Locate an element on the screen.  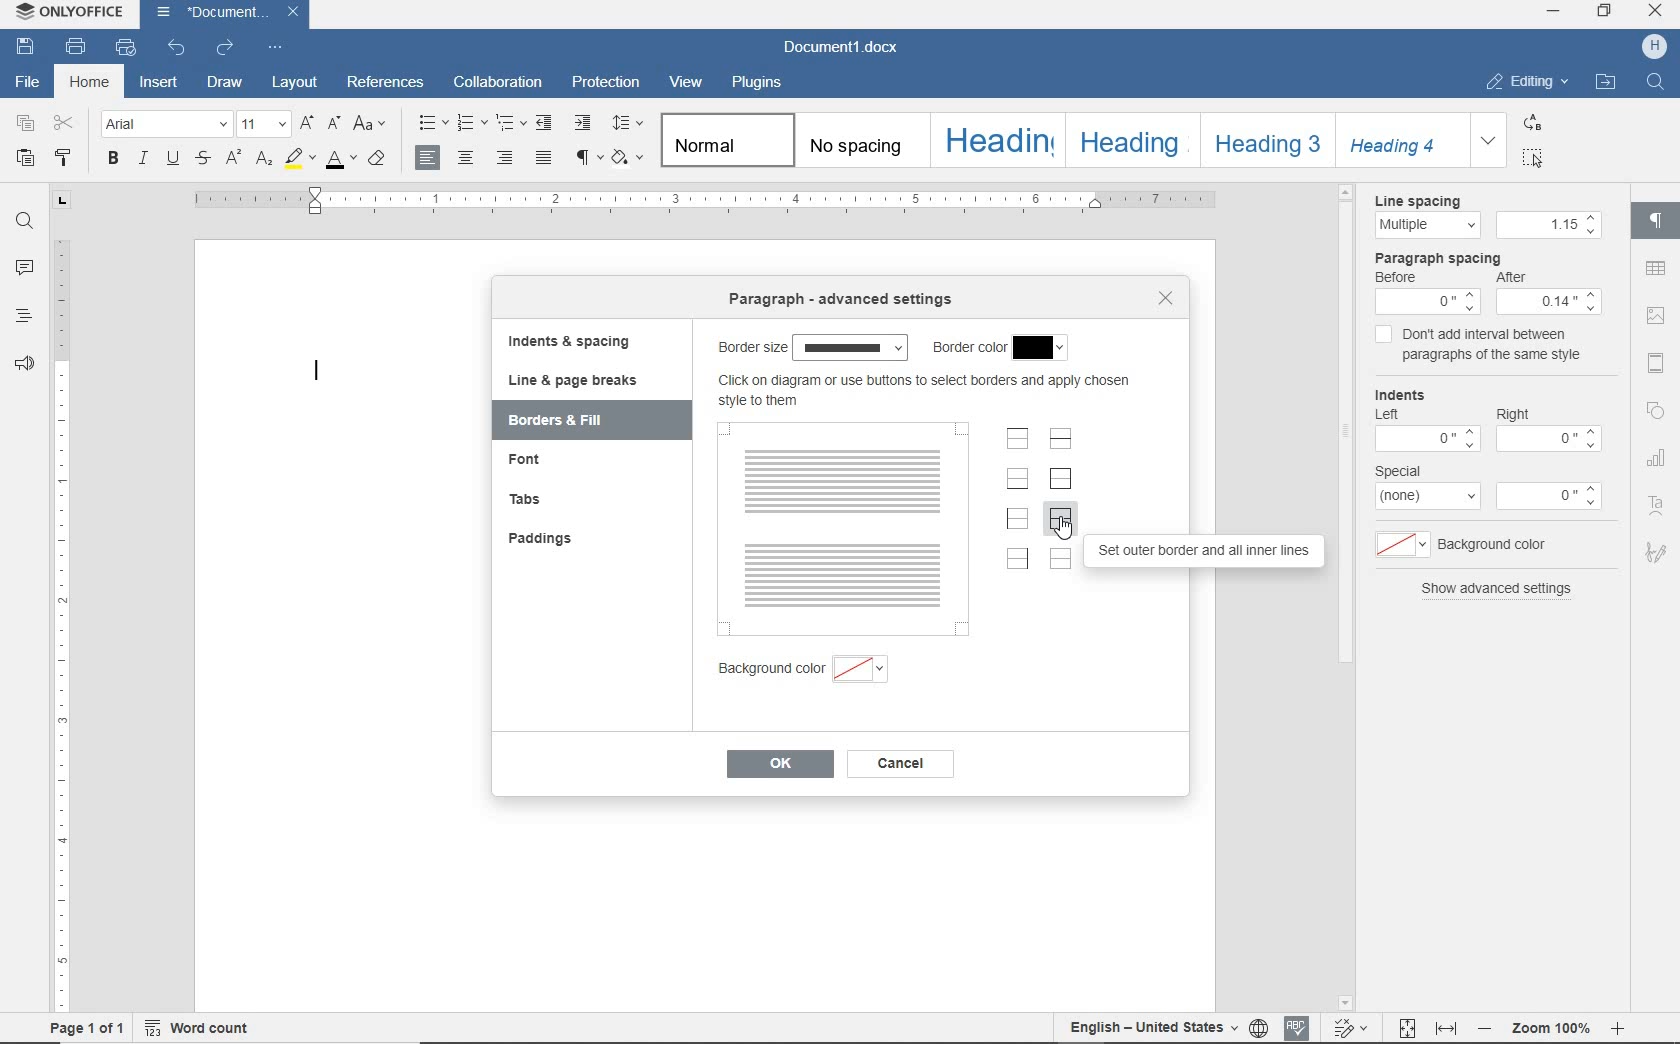
plugins is located at coordinates (765, 83).